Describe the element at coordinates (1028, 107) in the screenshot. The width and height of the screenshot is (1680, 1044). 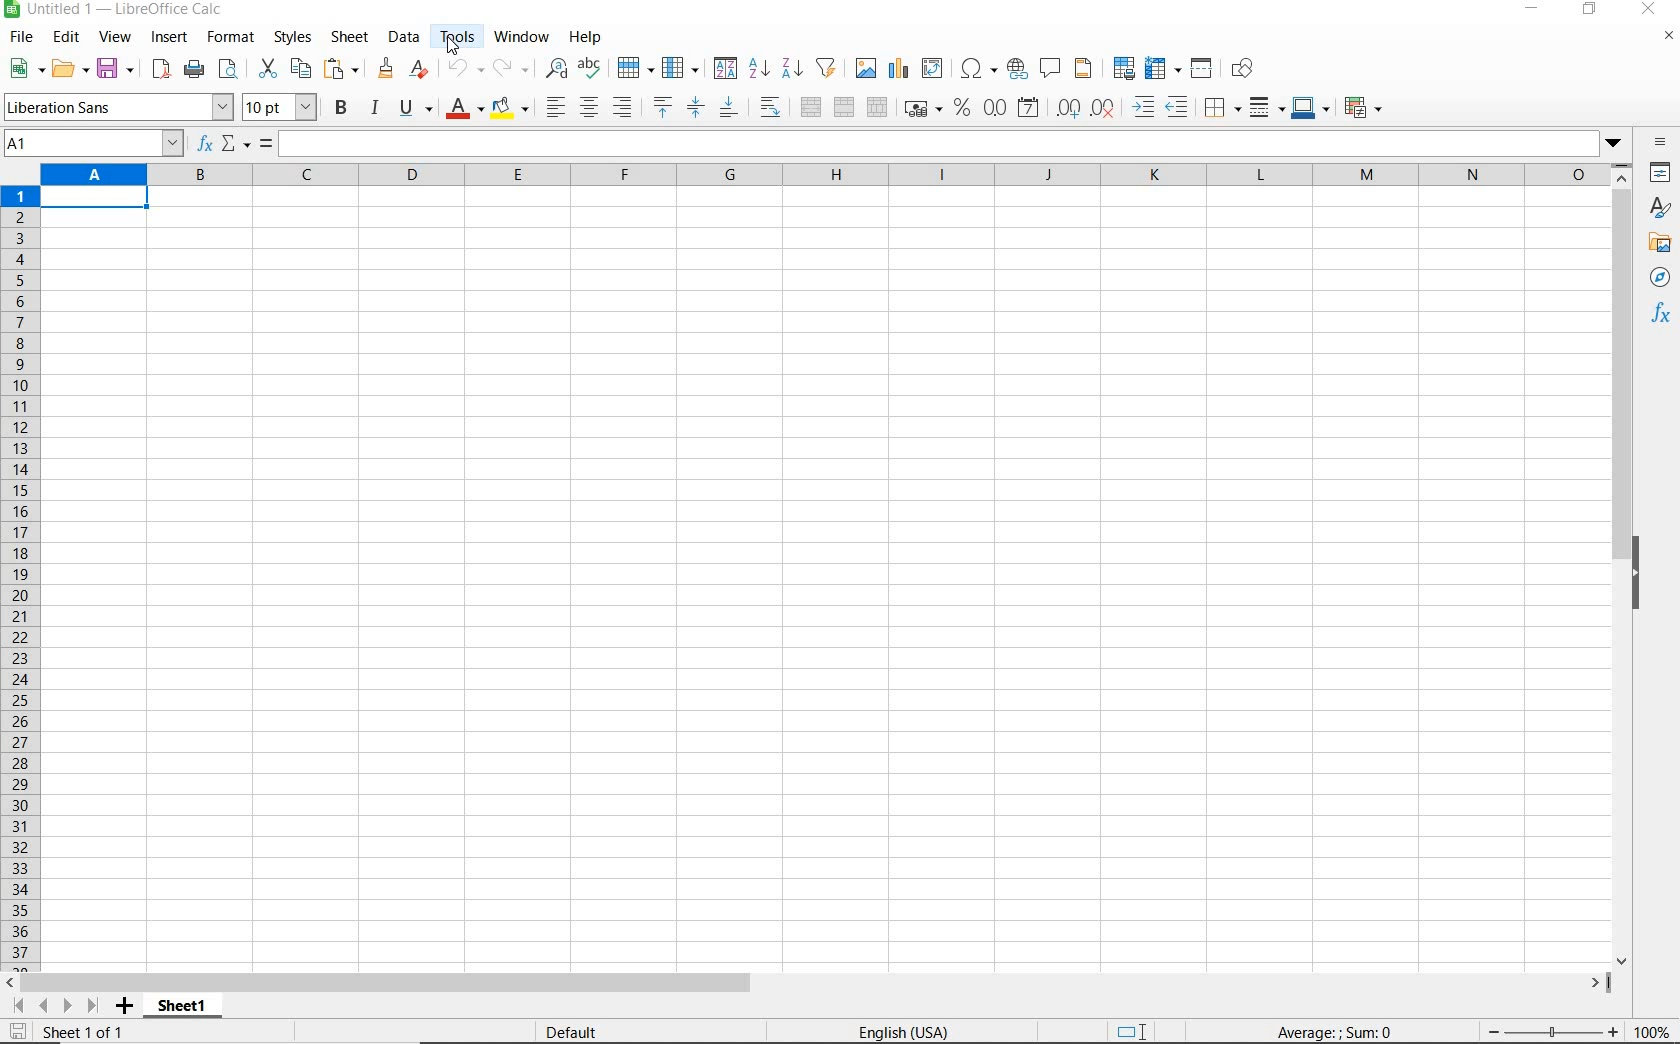
I see `format as date` at that location.